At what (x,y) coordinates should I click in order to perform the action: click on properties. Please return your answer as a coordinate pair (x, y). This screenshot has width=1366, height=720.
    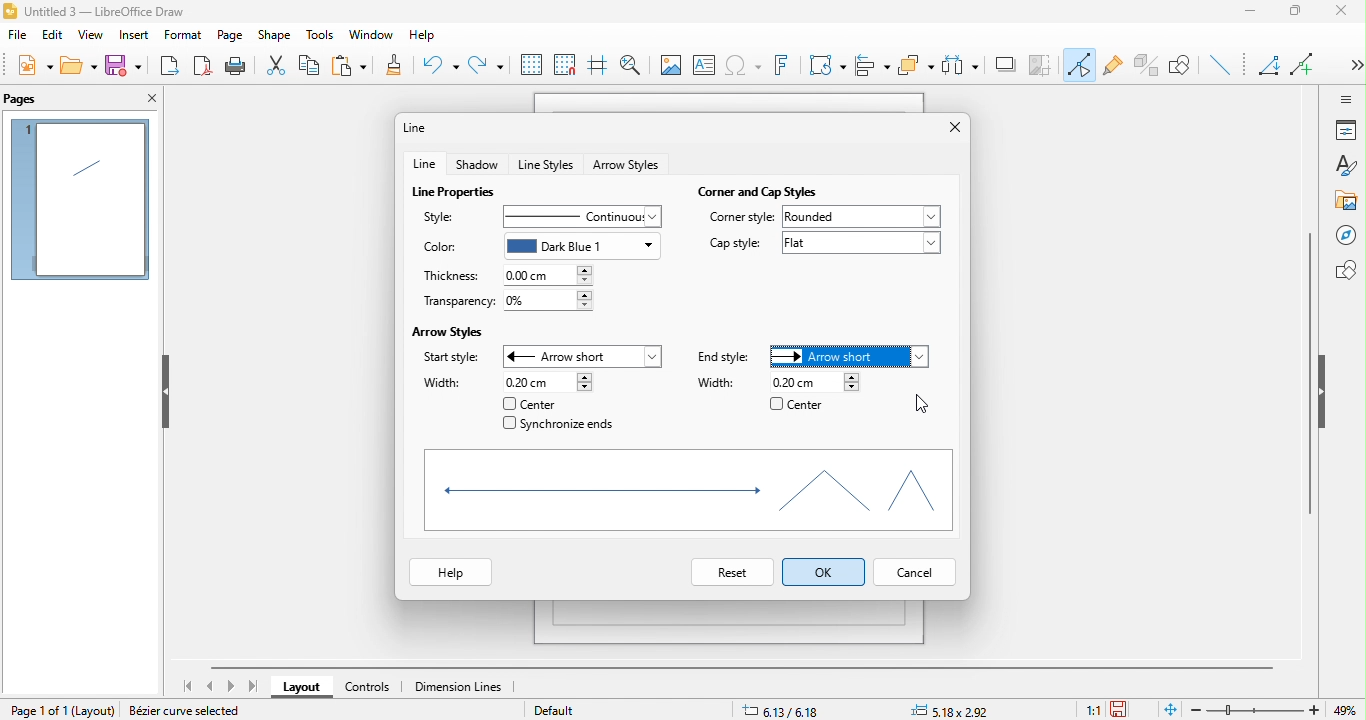
    Looking at the image, I should click on (1346, 130).